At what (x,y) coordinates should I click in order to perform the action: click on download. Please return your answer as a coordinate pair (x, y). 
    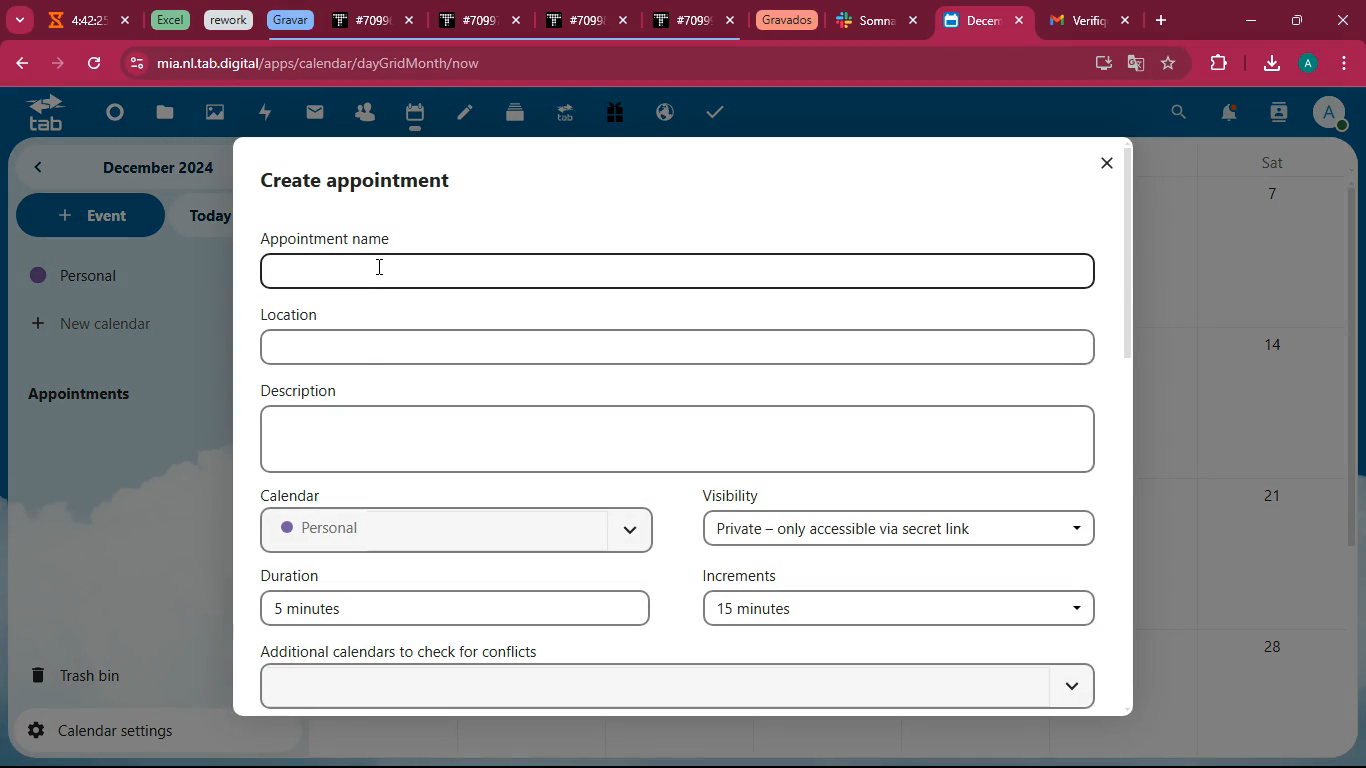
    Looking at the image, I should click on (1270, 65).